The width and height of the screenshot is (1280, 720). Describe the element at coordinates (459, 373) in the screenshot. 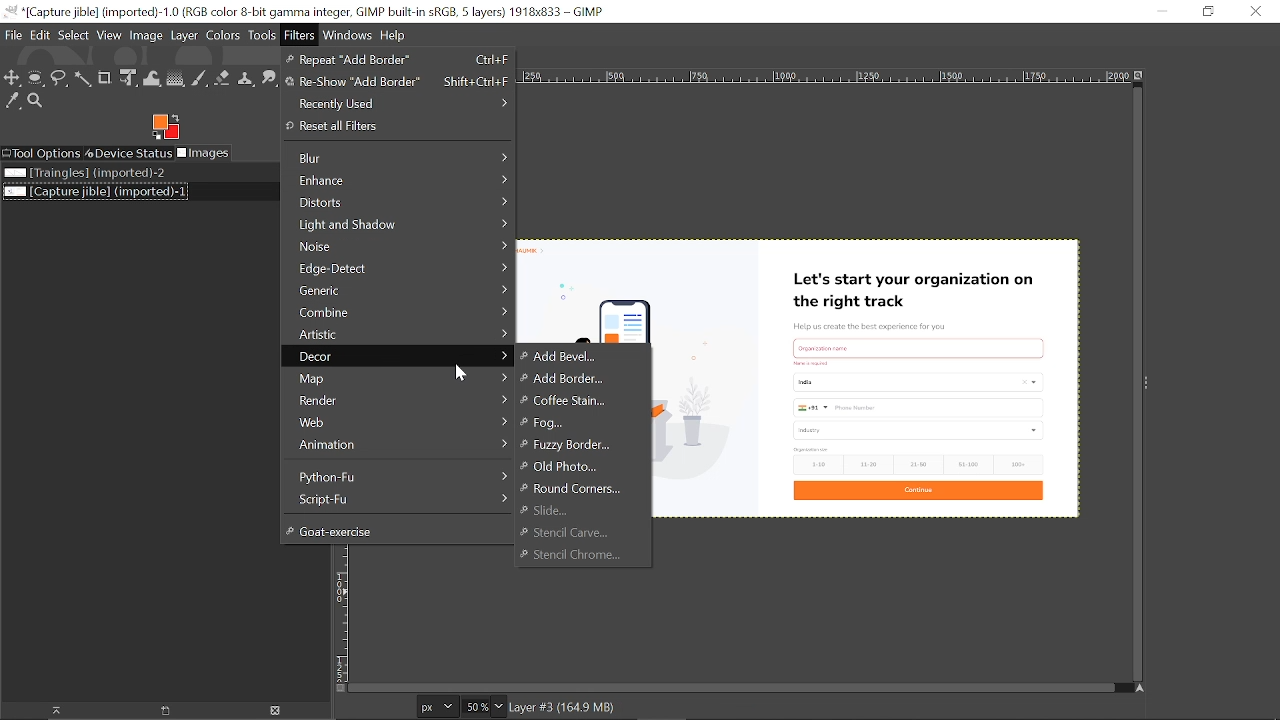

I see `cursor` at that location.